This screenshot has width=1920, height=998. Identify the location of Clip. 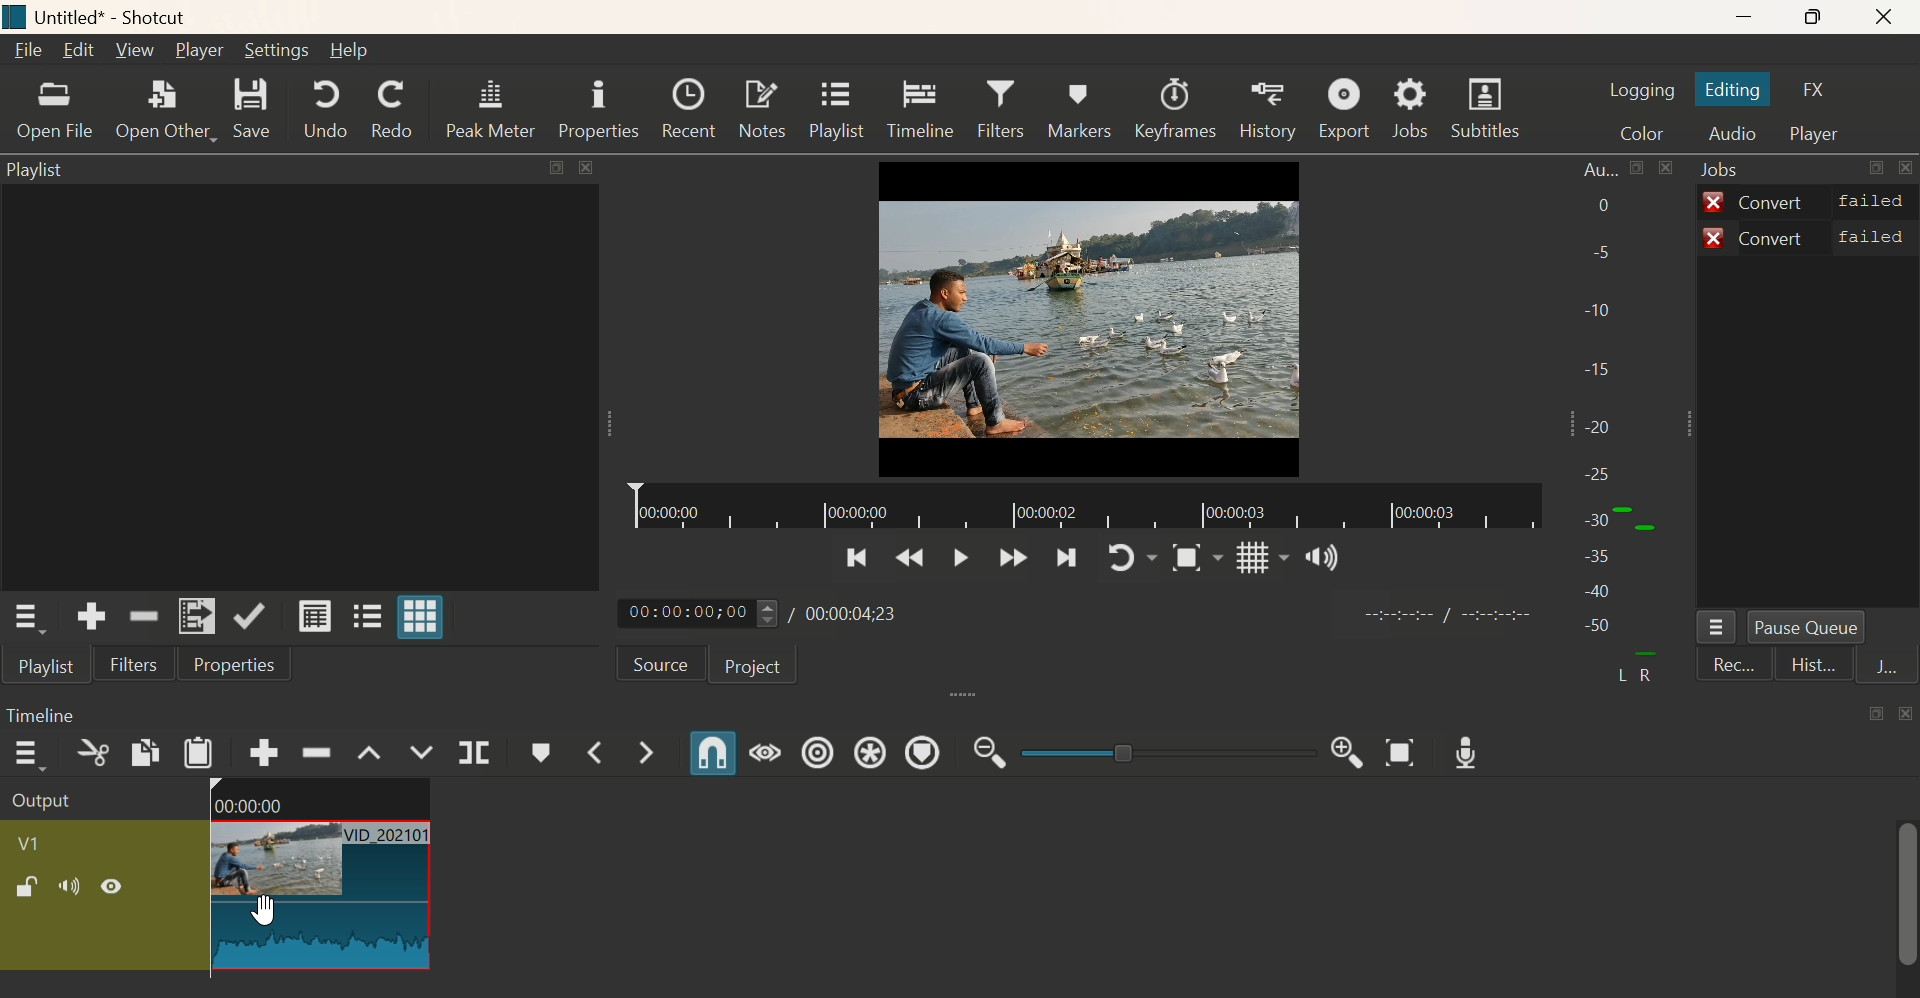
(217, 879).